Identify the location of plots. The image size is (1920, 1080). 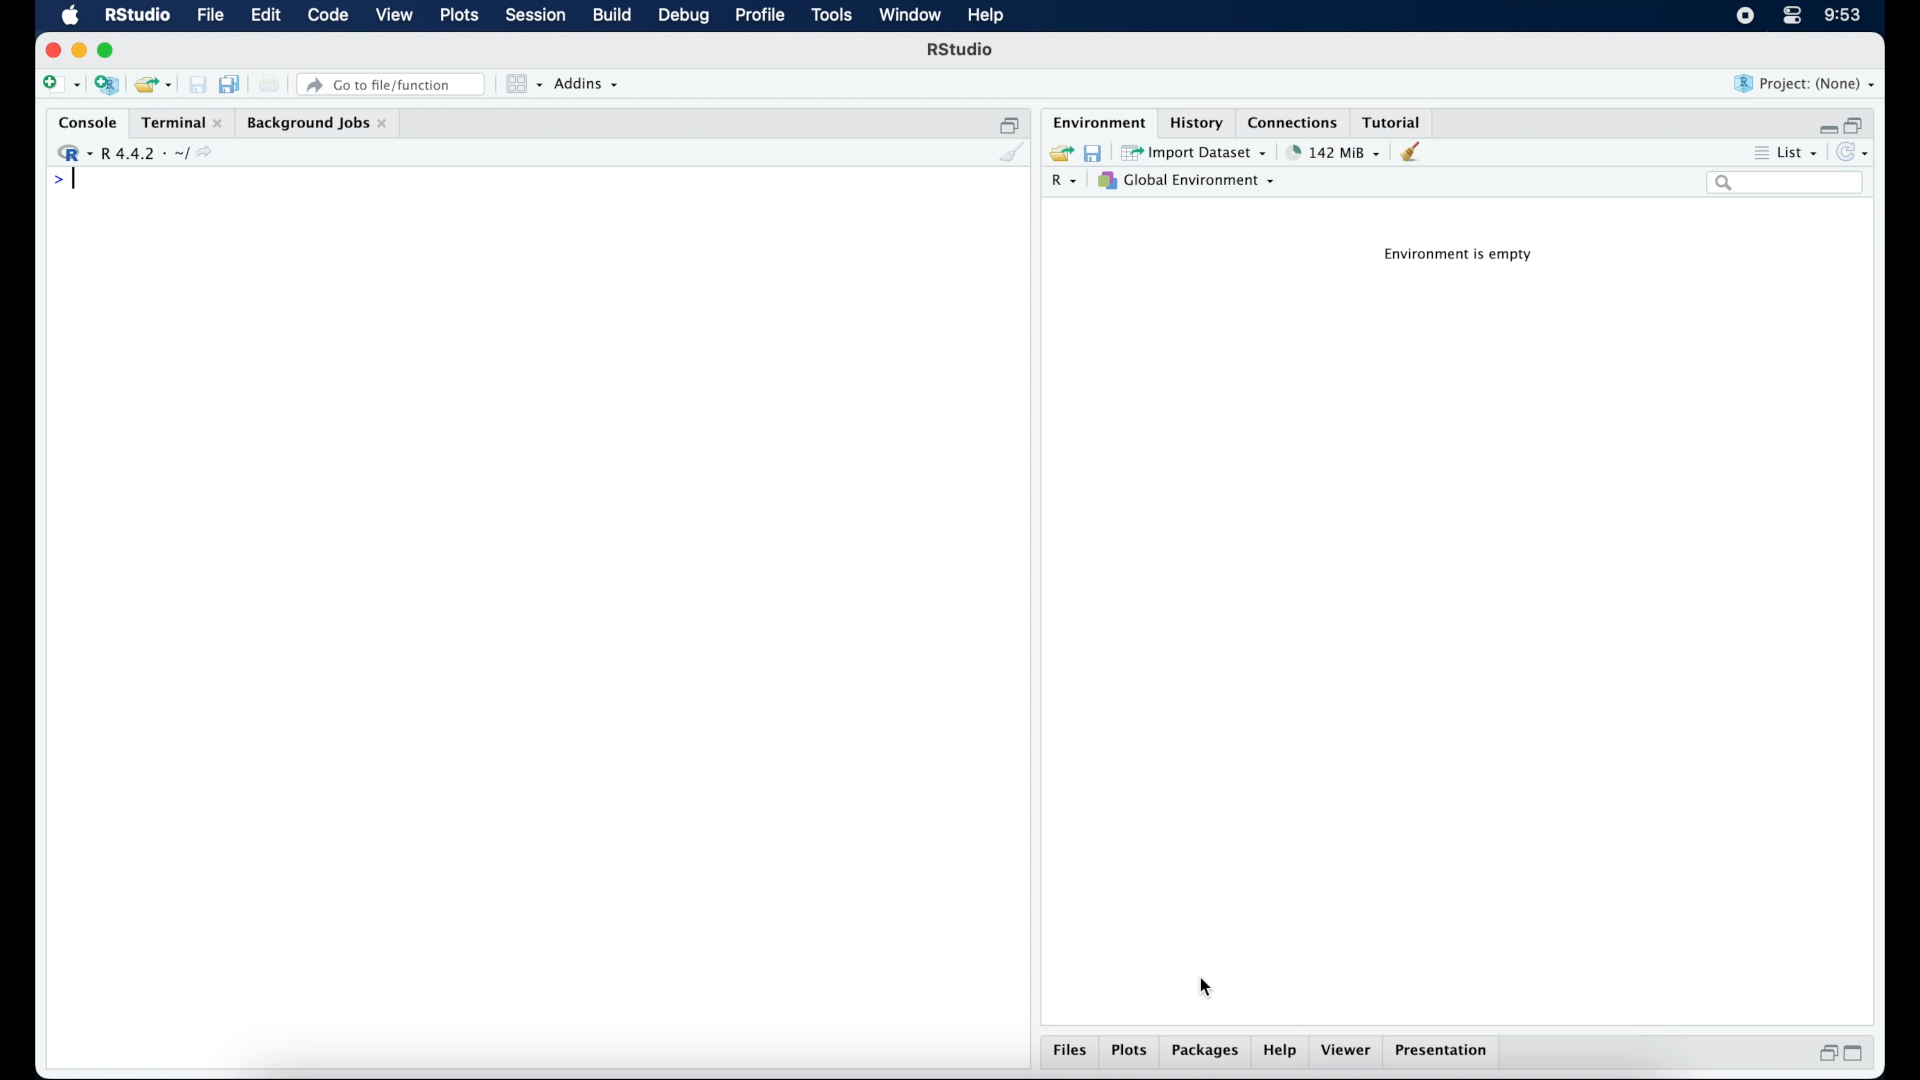
(1130, 1052).